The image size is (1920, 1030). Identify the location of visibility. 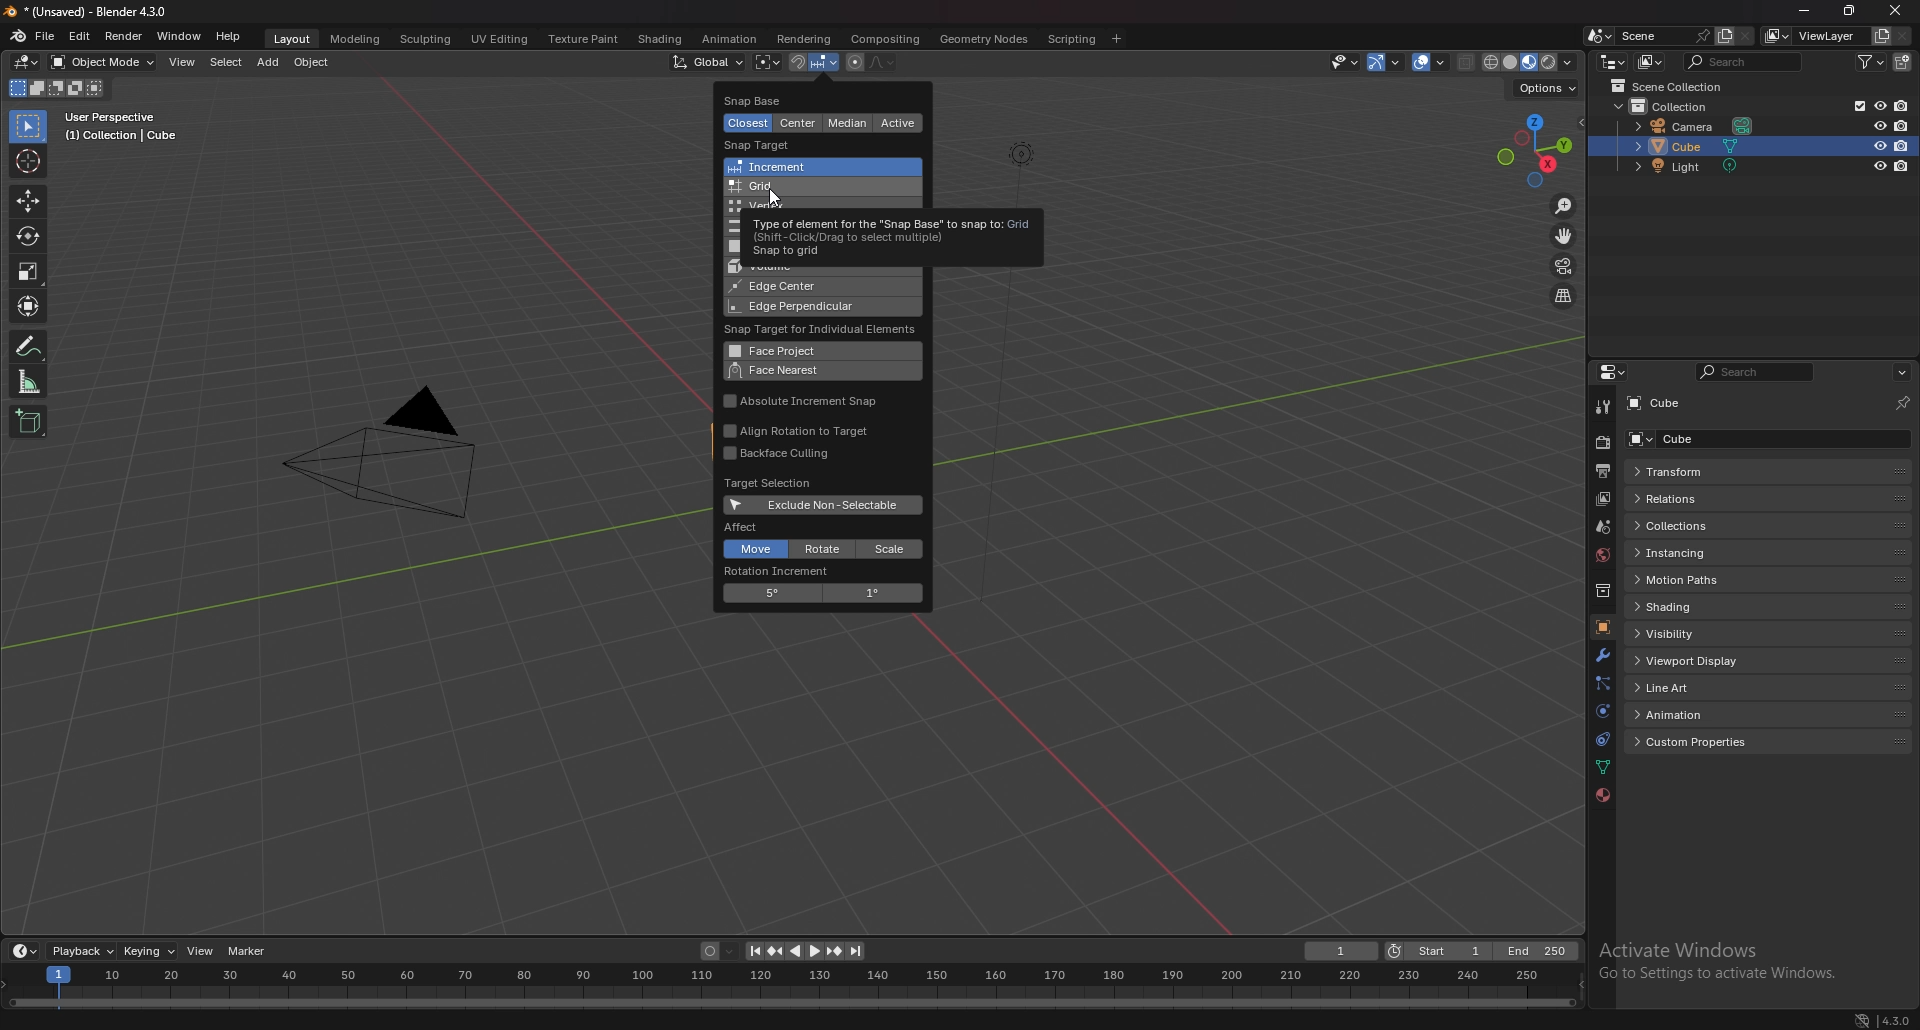
(1696, 632).